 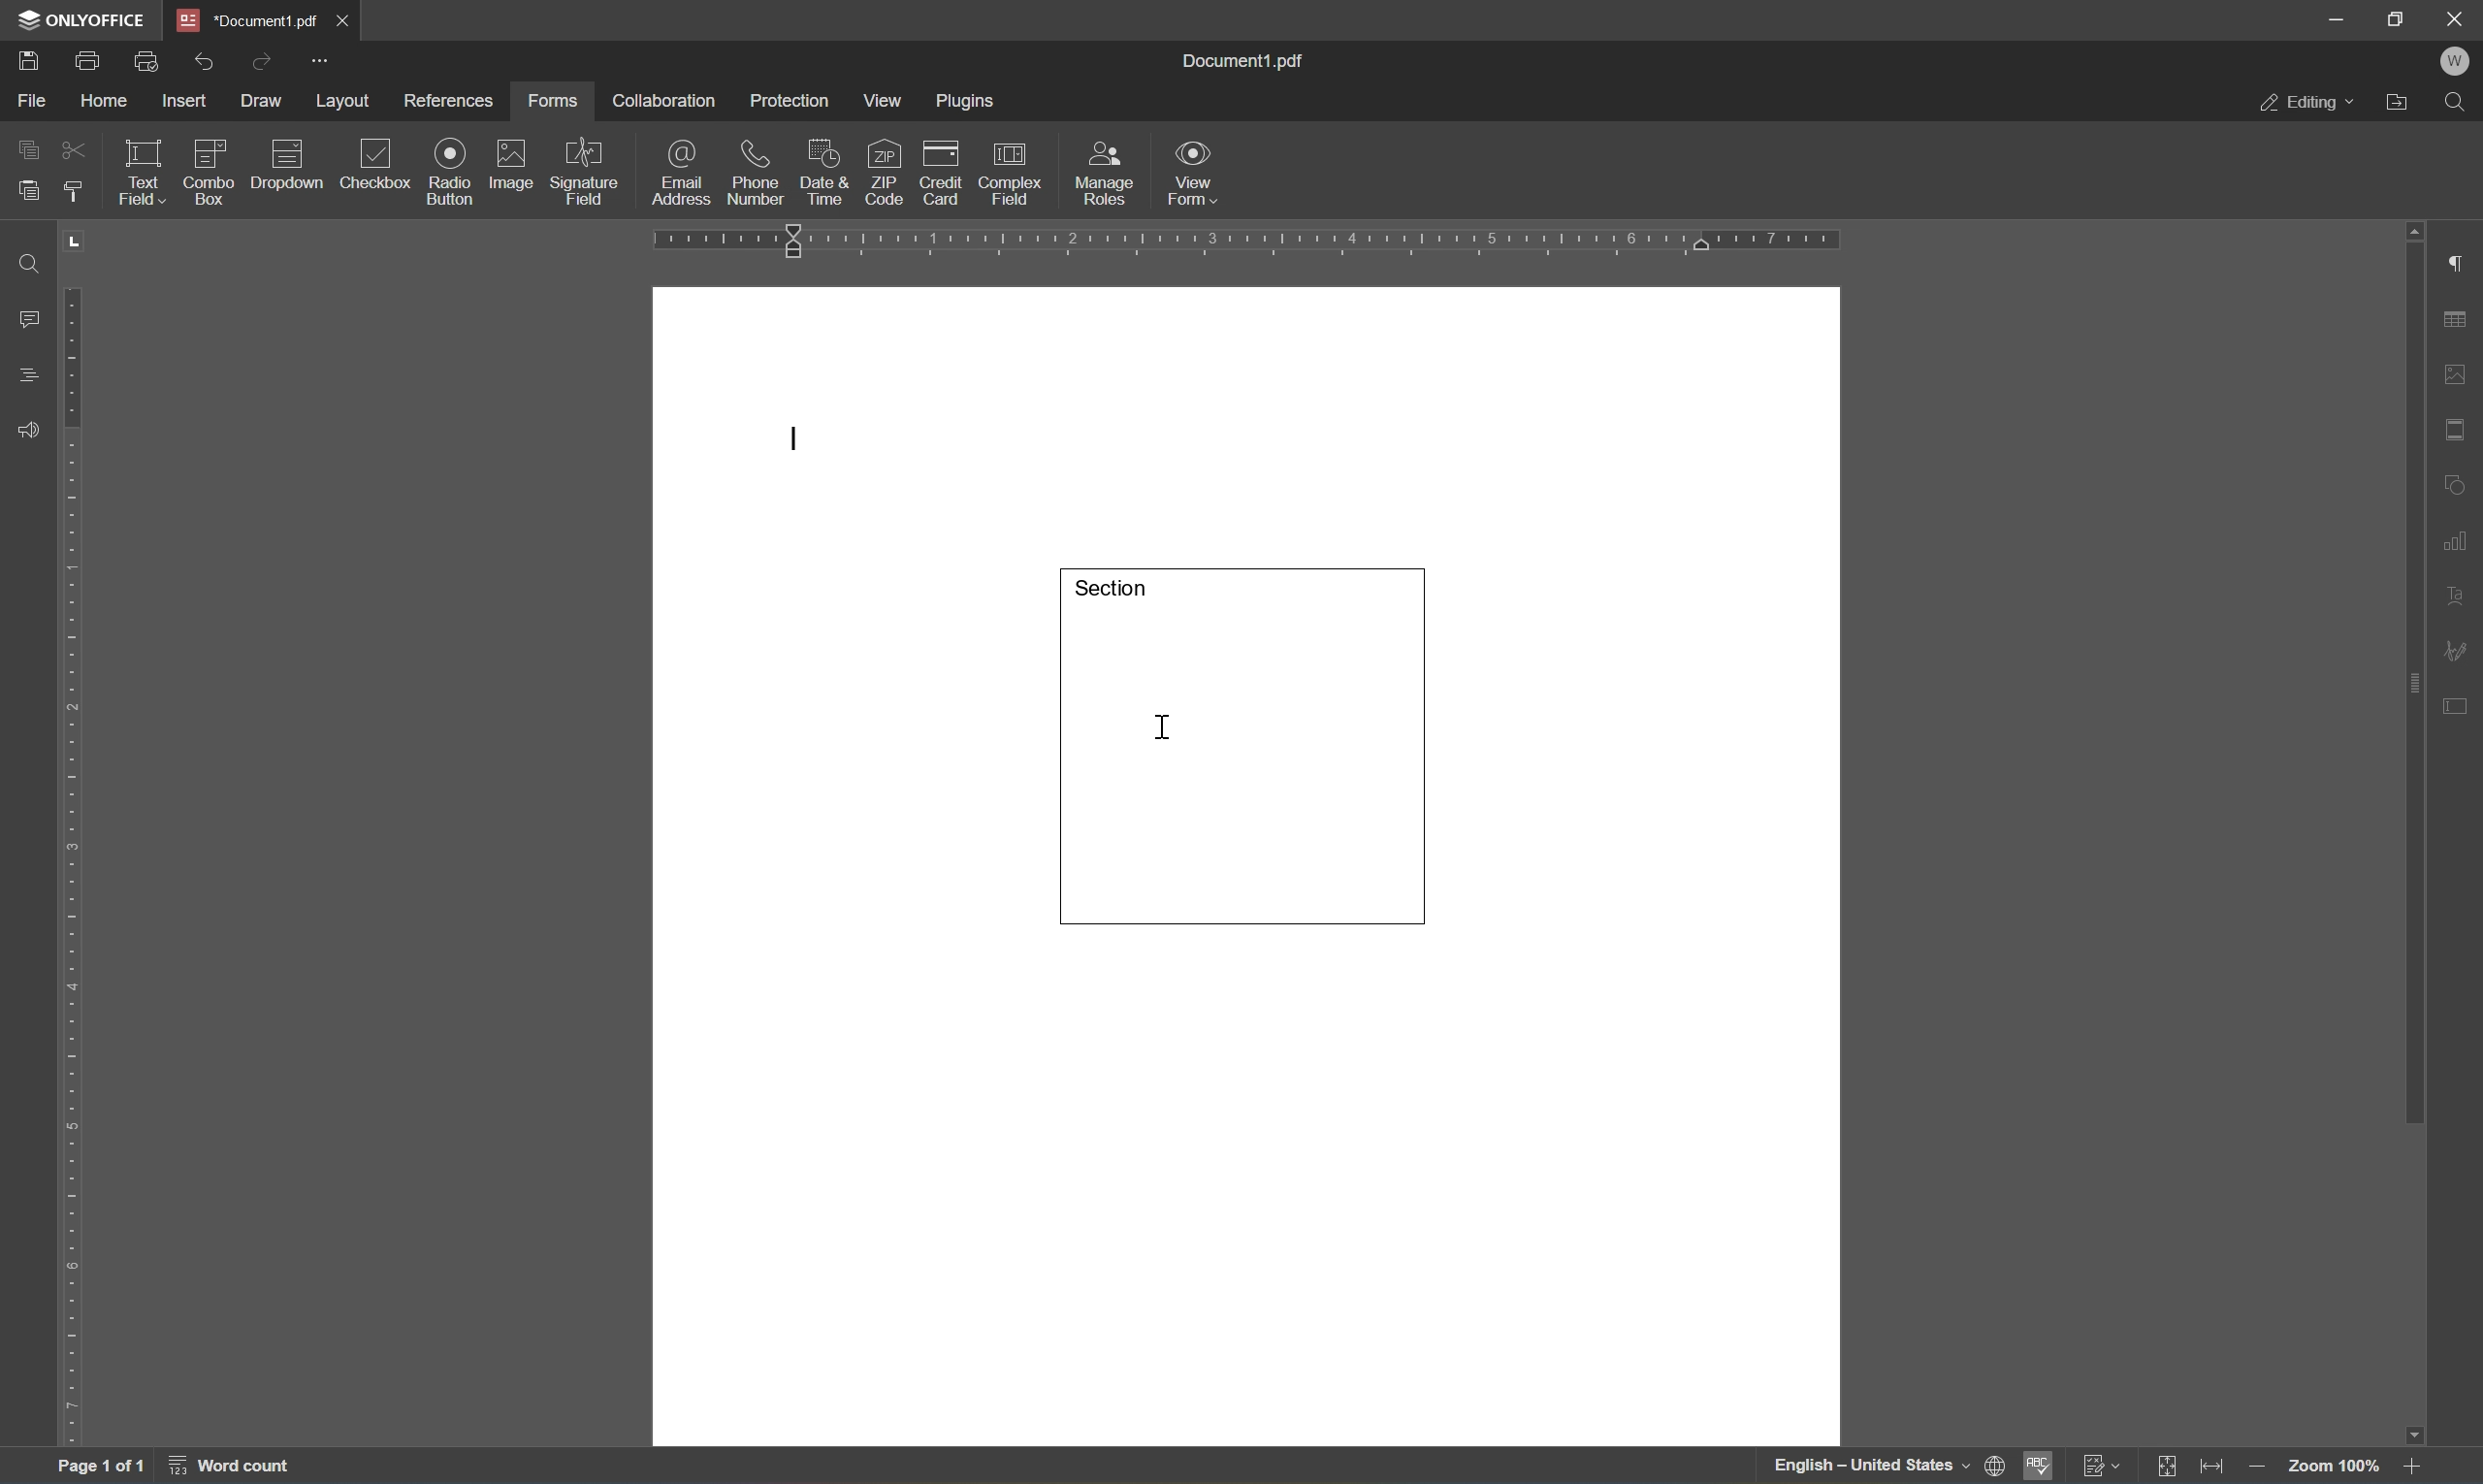 What do you see at coordinates (1170, 731) in the screenshot?
I see `Text cursor` at bounding box center [1170, 731].